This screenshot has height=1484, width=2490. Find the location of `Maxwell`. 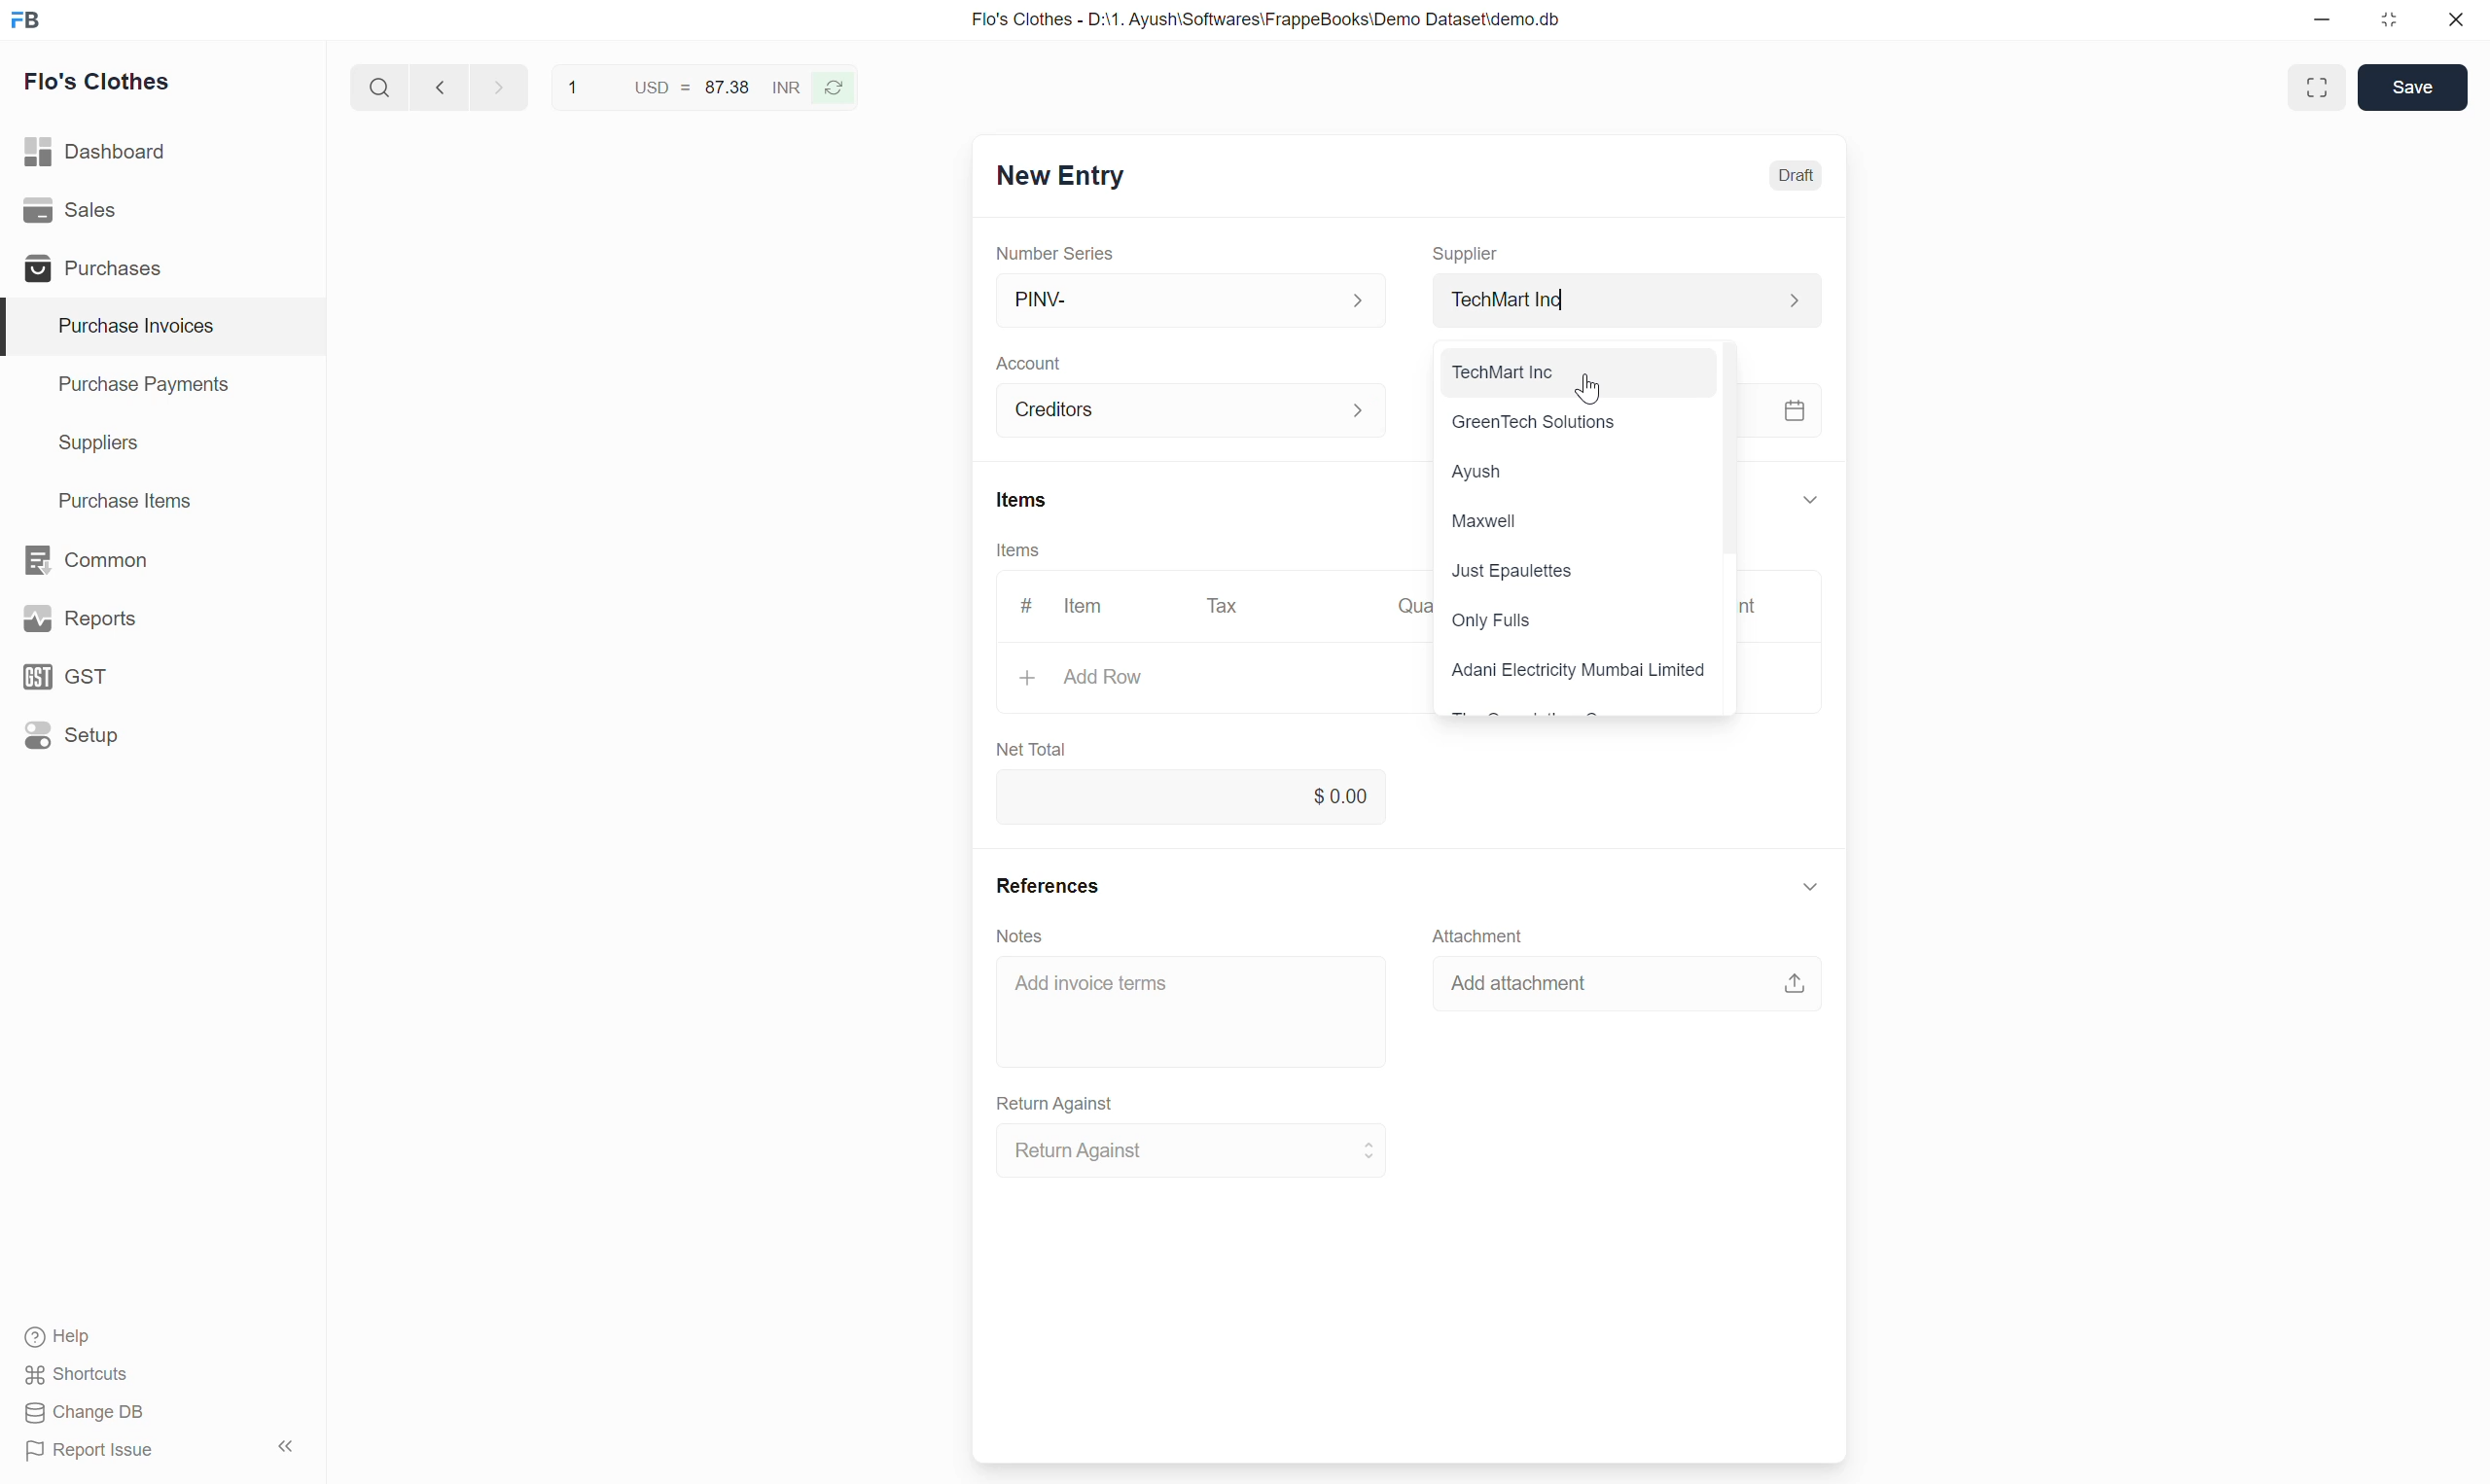

Maxwell is located at coordinates (1494, 522).